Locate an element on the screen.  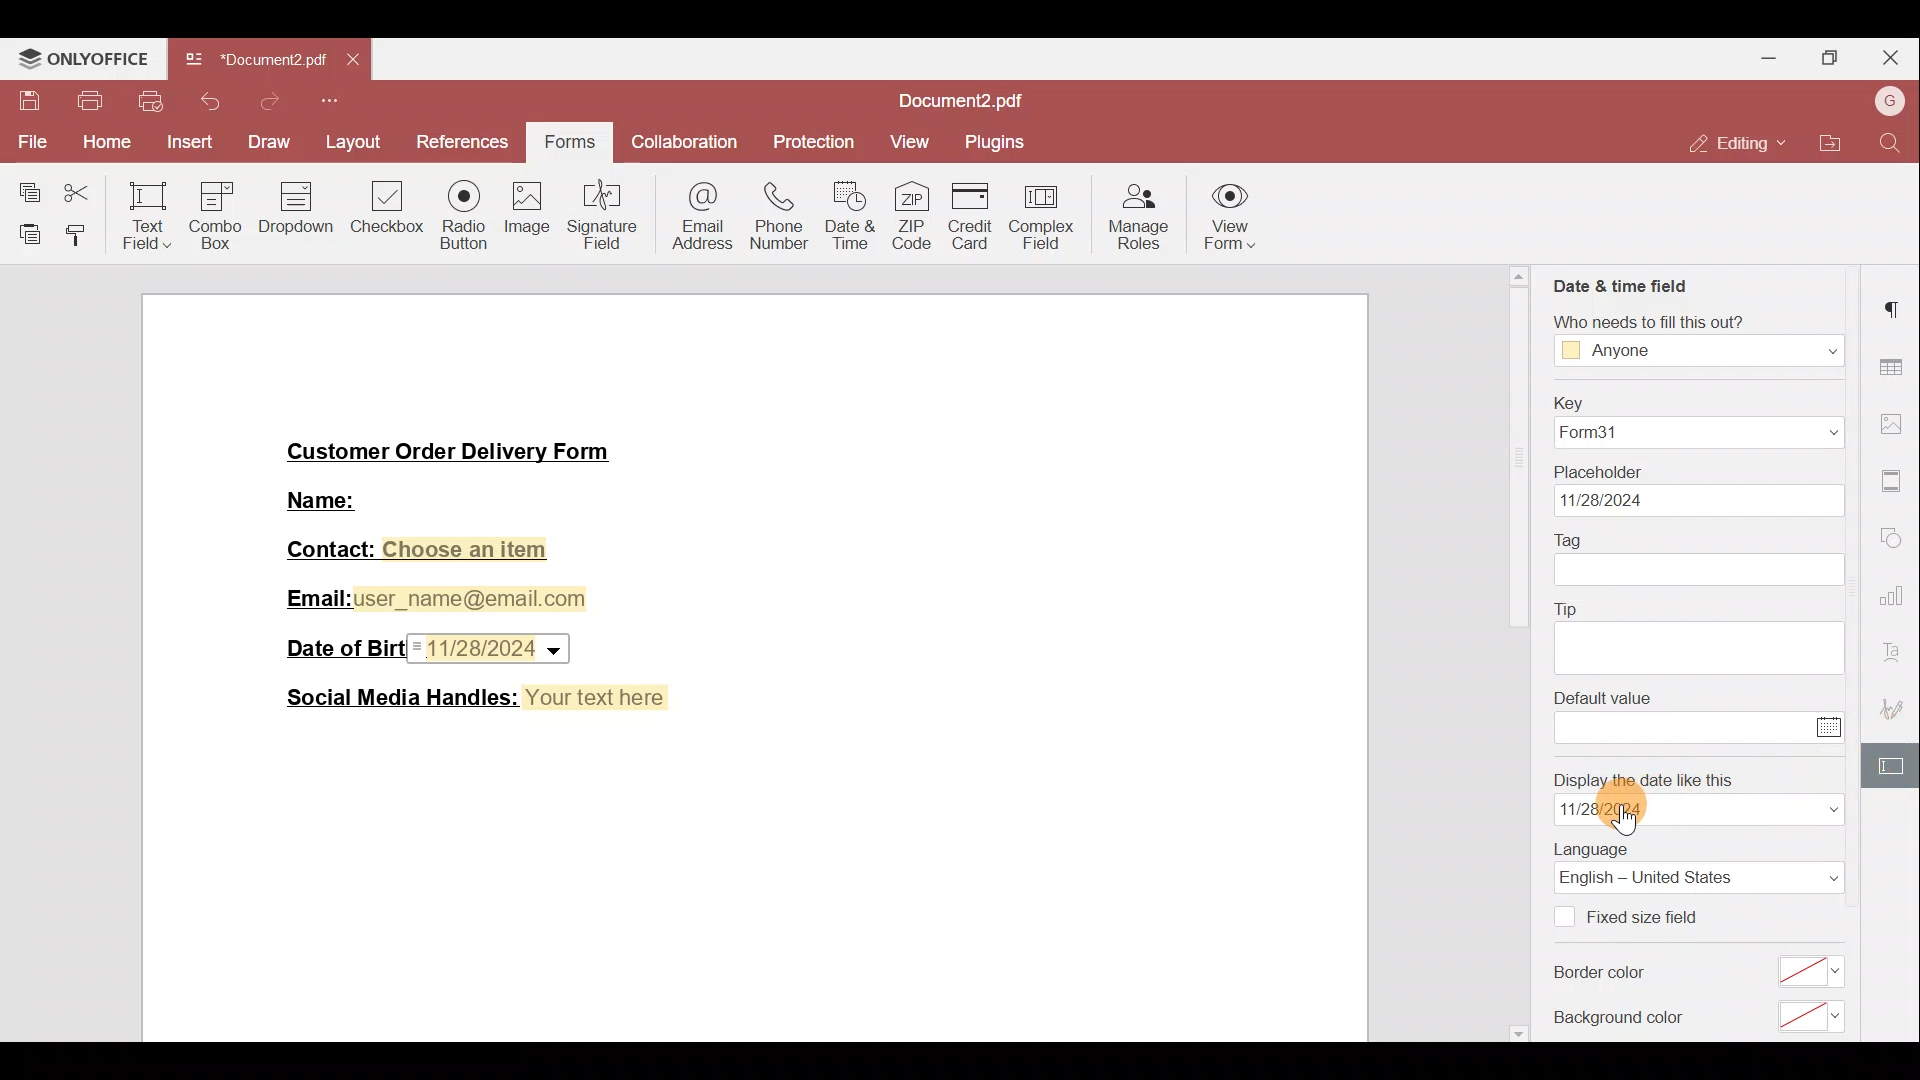
Date & time field is located at coordinates (1623, 285).